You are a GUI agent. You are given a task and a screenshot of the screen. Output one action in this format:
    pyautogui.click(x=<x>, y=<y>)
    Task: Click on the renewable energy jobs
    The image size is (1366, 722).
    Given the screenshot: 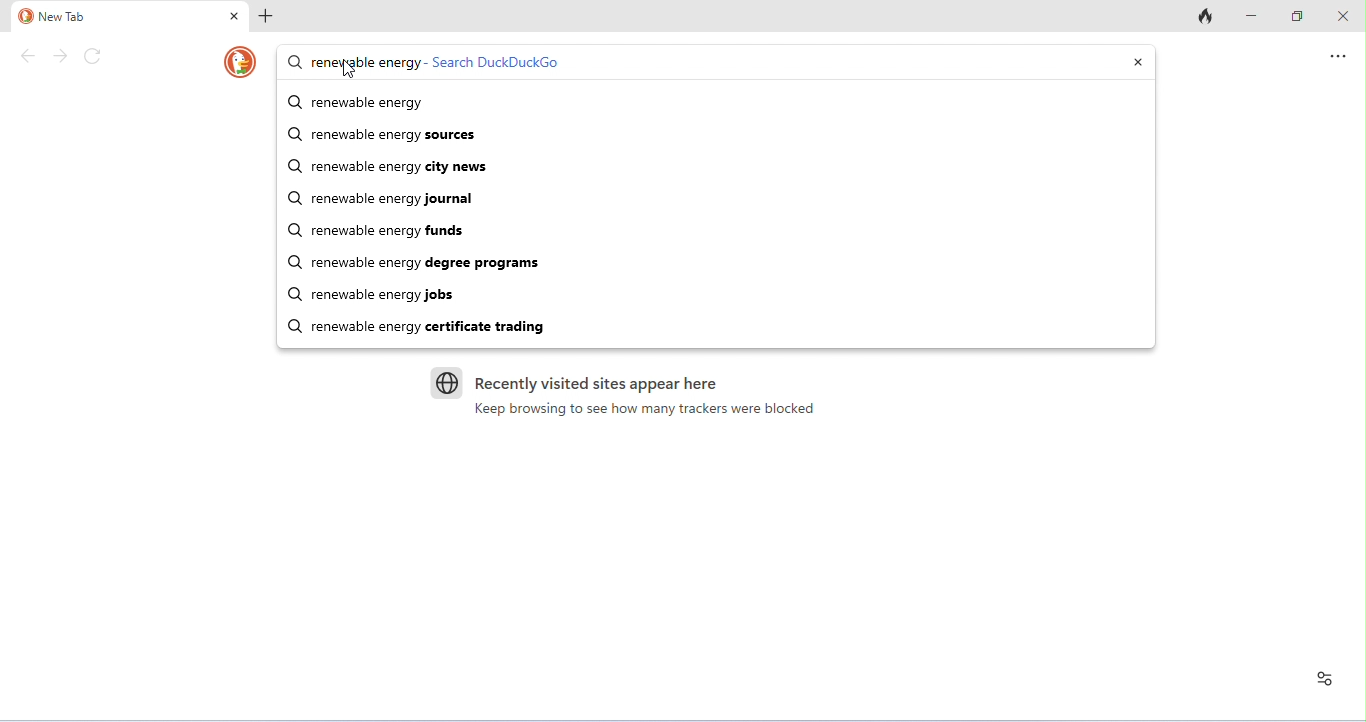 What is the action you would take?
    pyautogui.click(x=727, y=296)
    